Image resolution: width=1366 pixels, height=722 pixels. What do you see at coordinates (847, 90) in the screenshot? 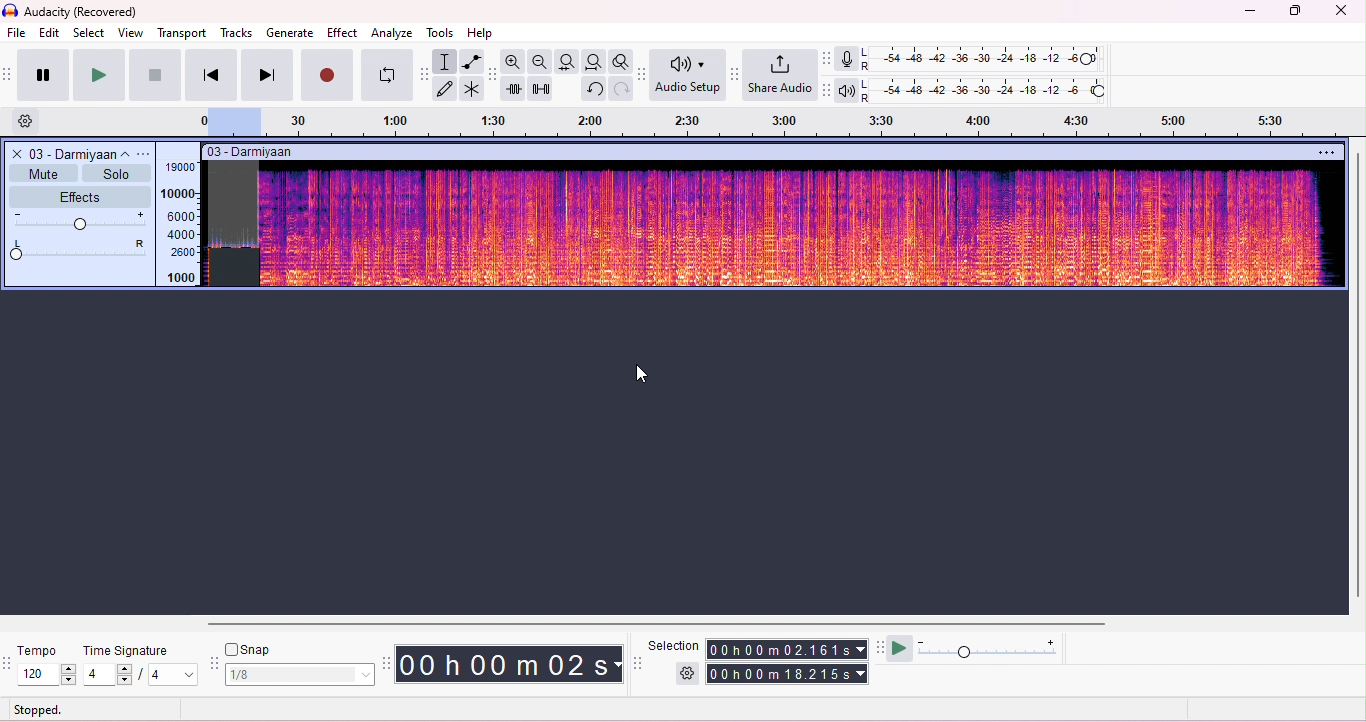
I see `playback meter` at bounding box center [847, 90].